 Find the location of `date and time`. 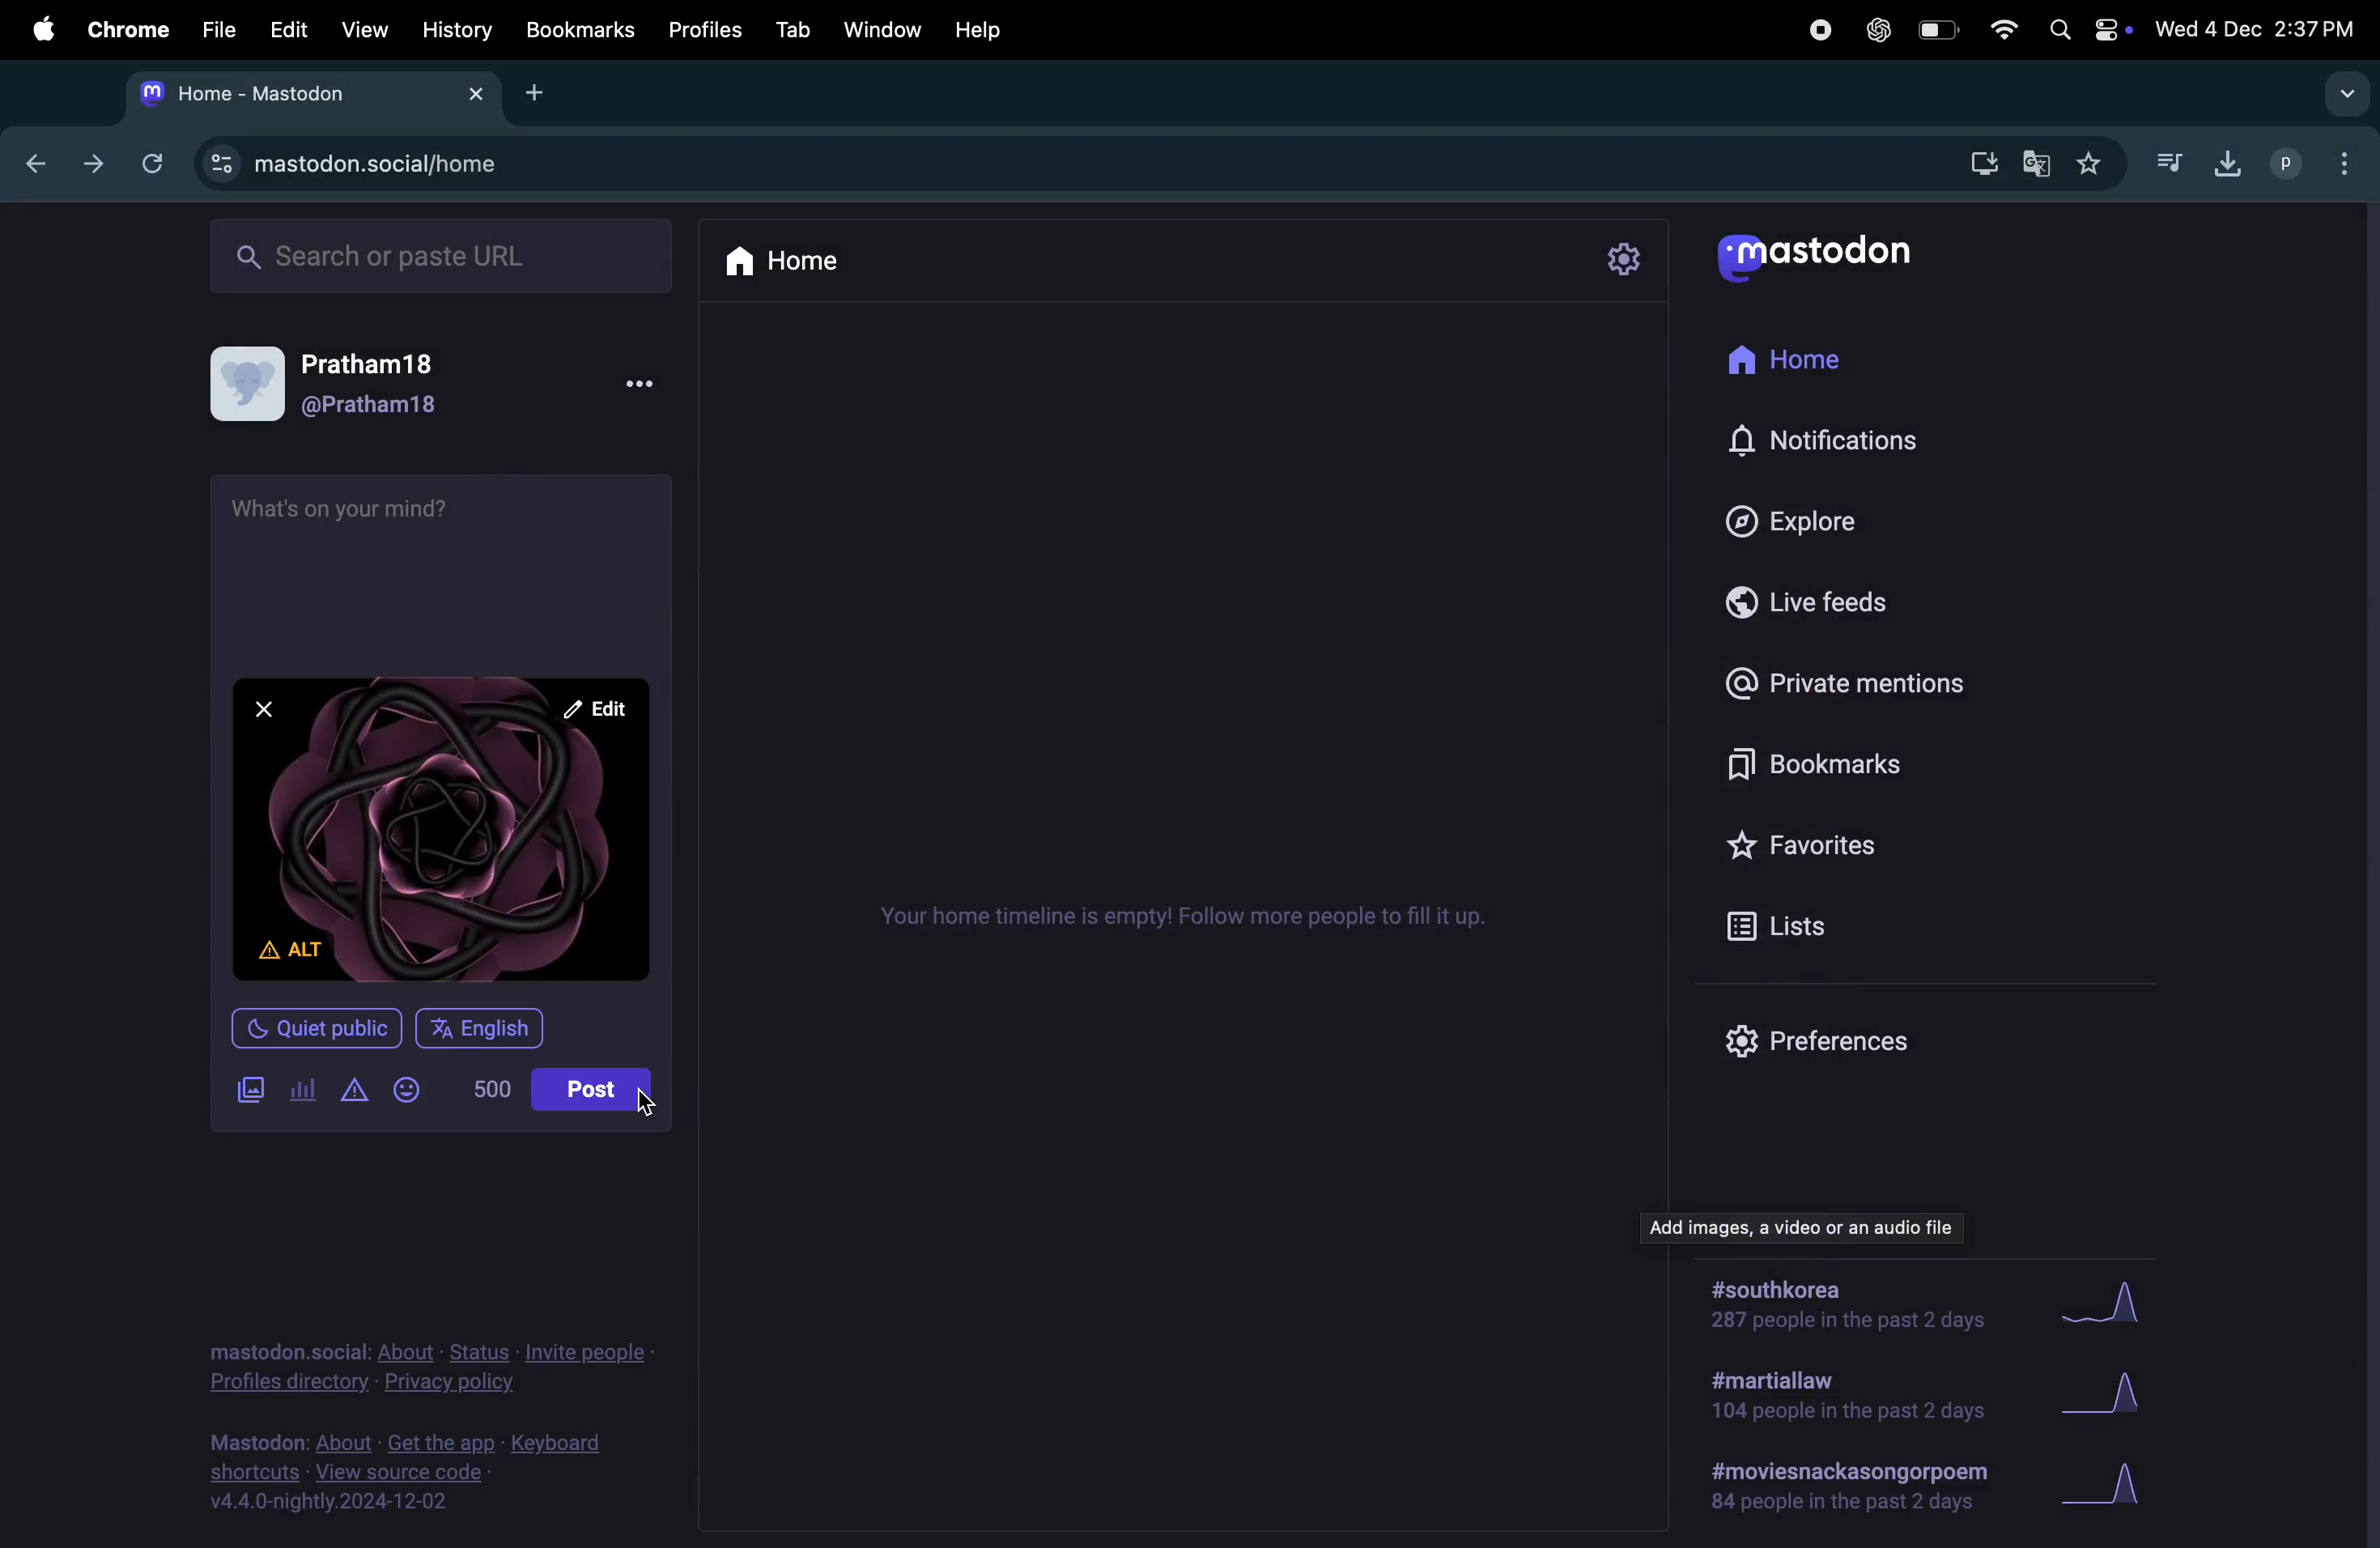

date and time is located at coordinates (2259, 24).